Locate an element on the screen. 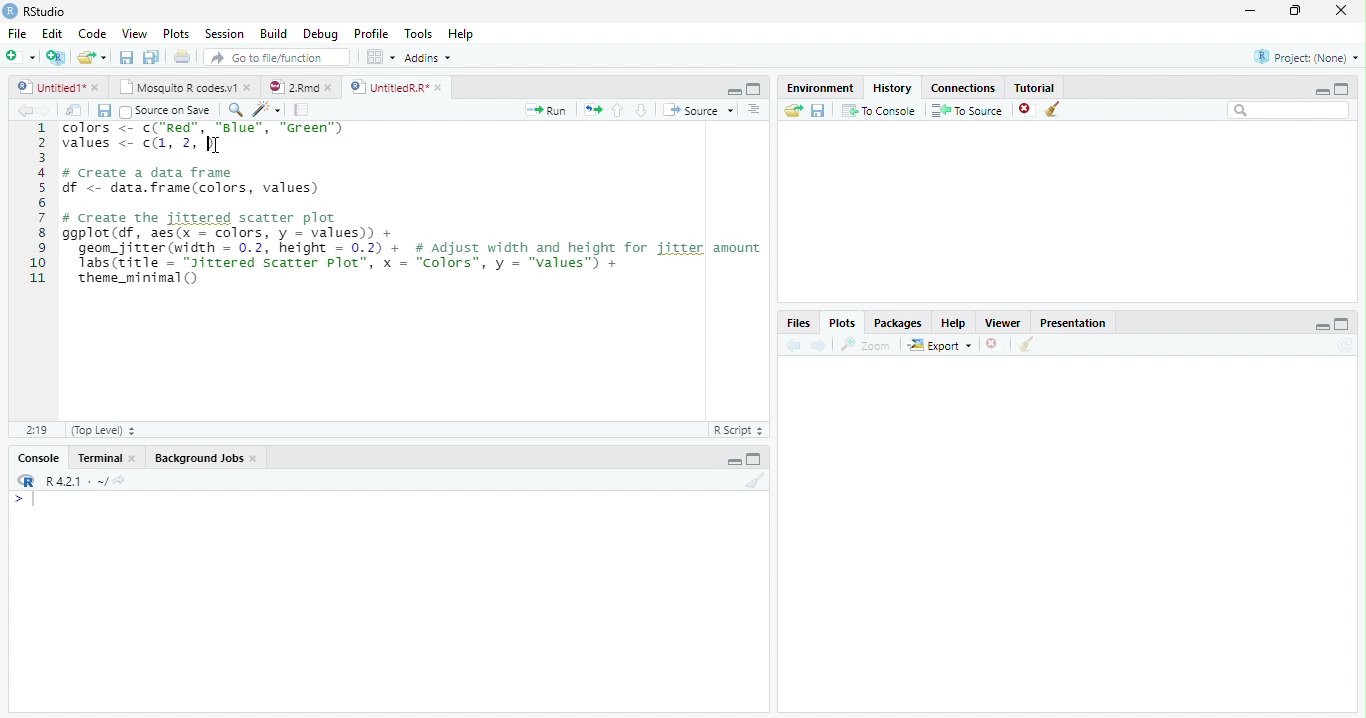  Presentation is located at coordinates (1072, 322).